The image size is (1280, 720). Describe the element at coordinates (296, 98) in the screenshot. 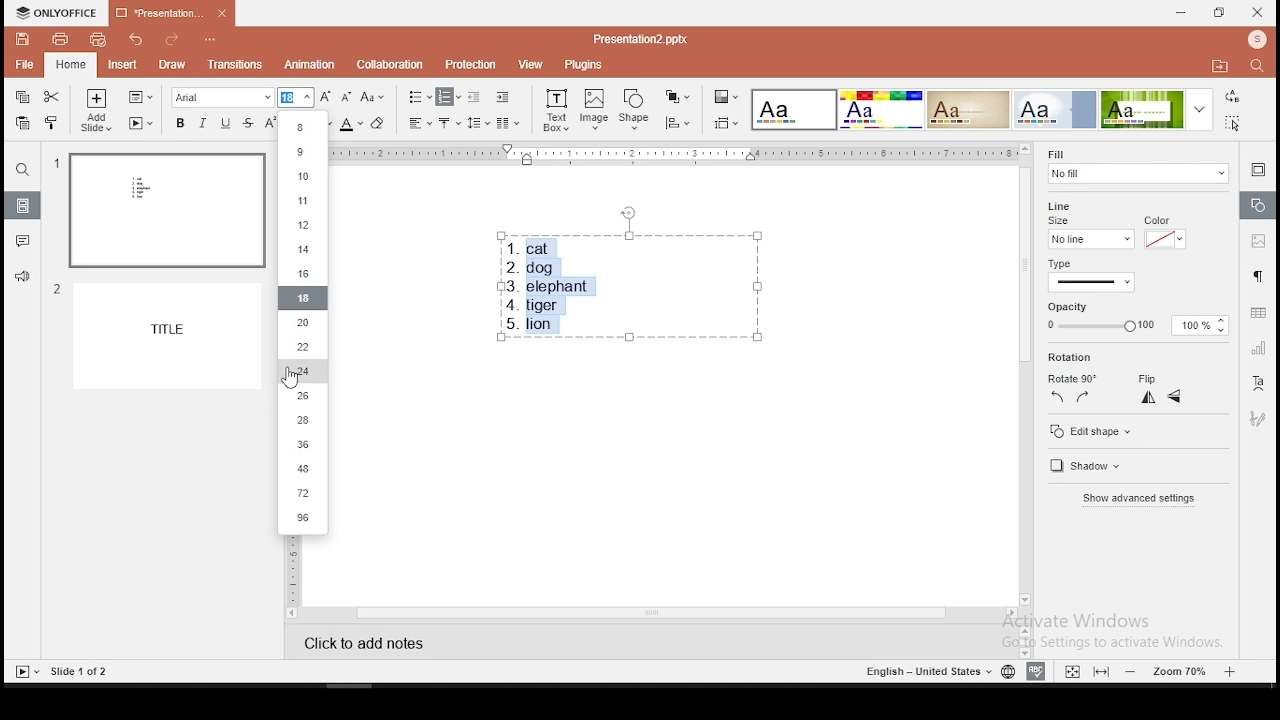

I see `font size` at that location.